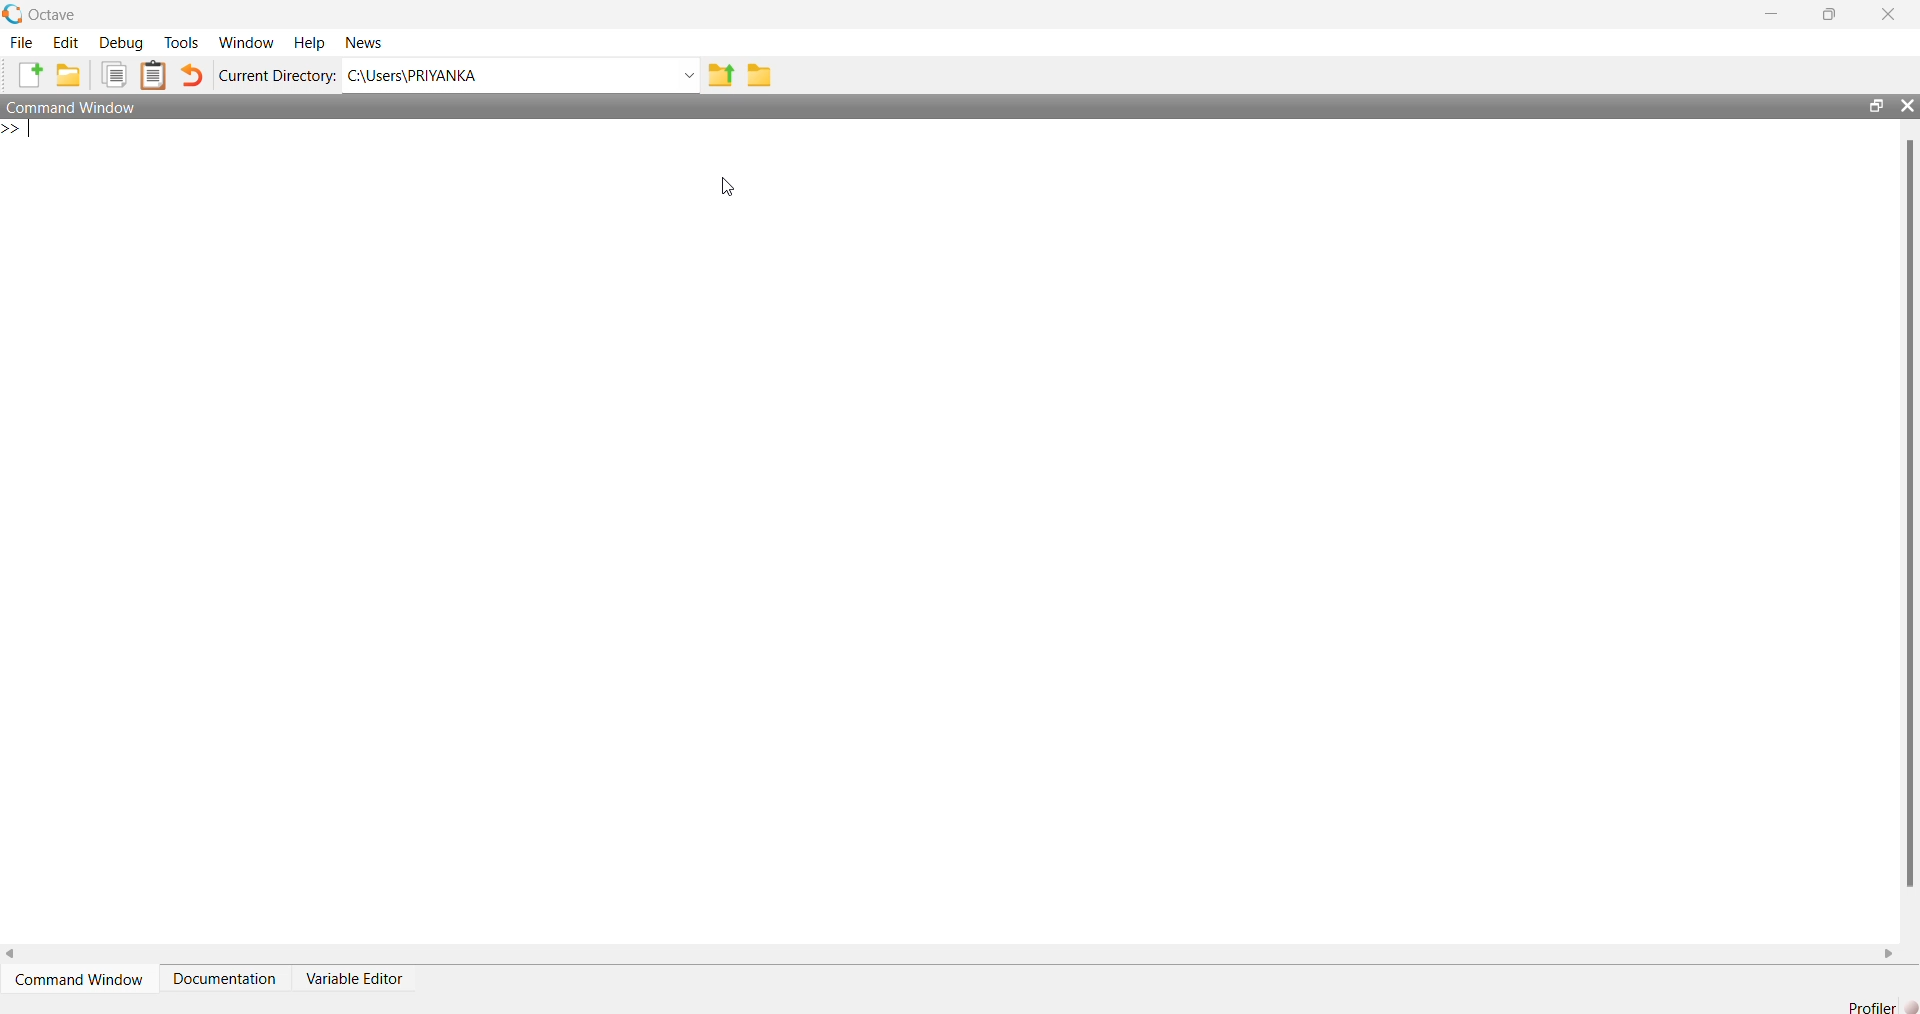  I want to click on Tools, so click(181, 41).